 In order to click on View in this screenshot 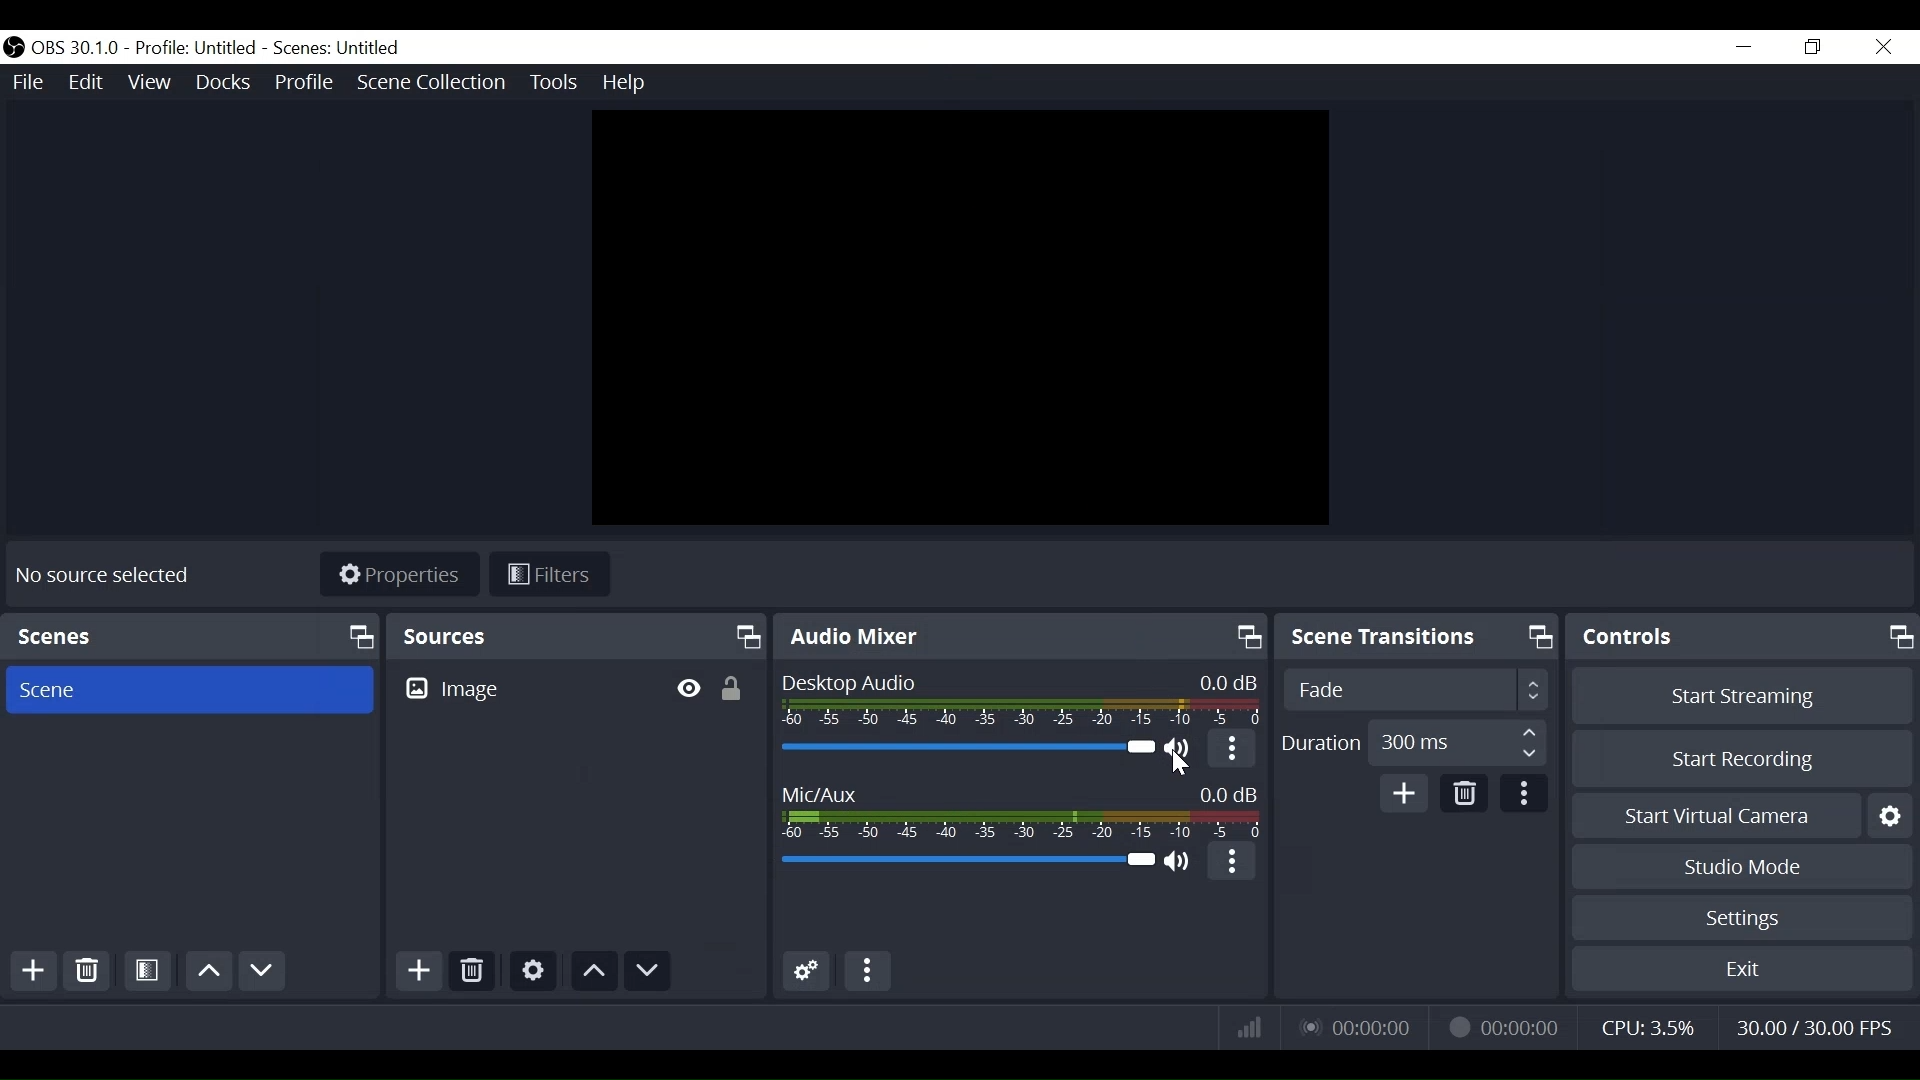, I will do `click(153, 83)`.